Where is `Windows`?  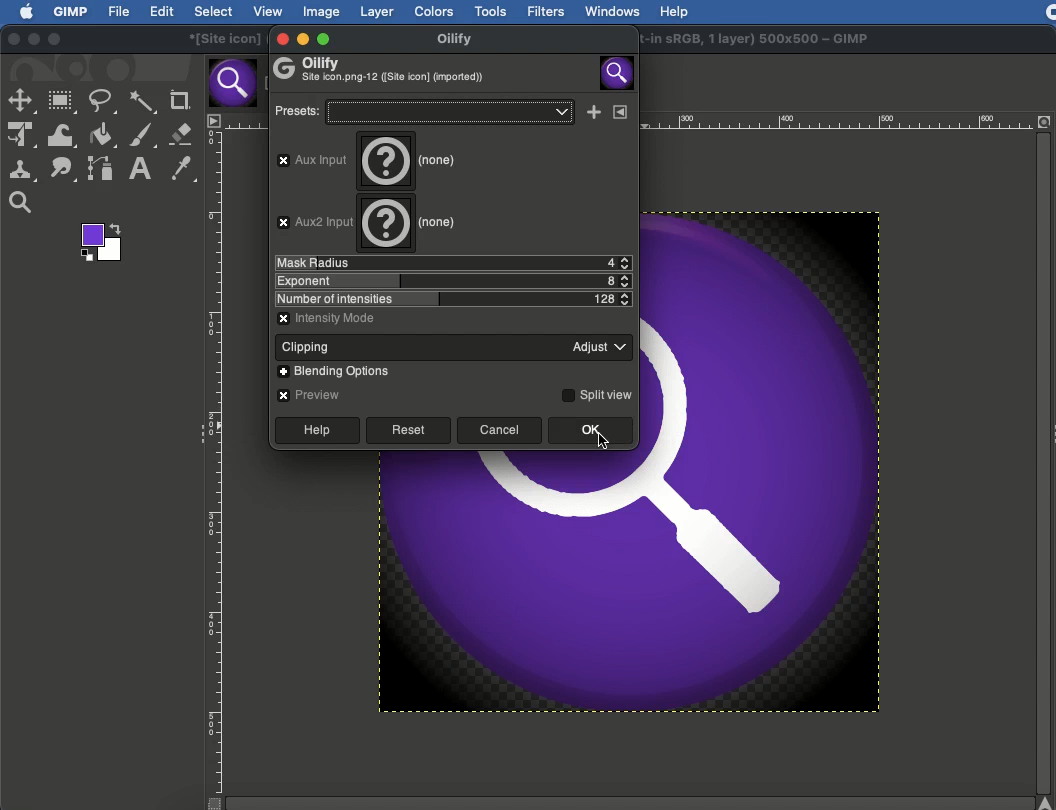
Windows is located at coordinates (612, 10).